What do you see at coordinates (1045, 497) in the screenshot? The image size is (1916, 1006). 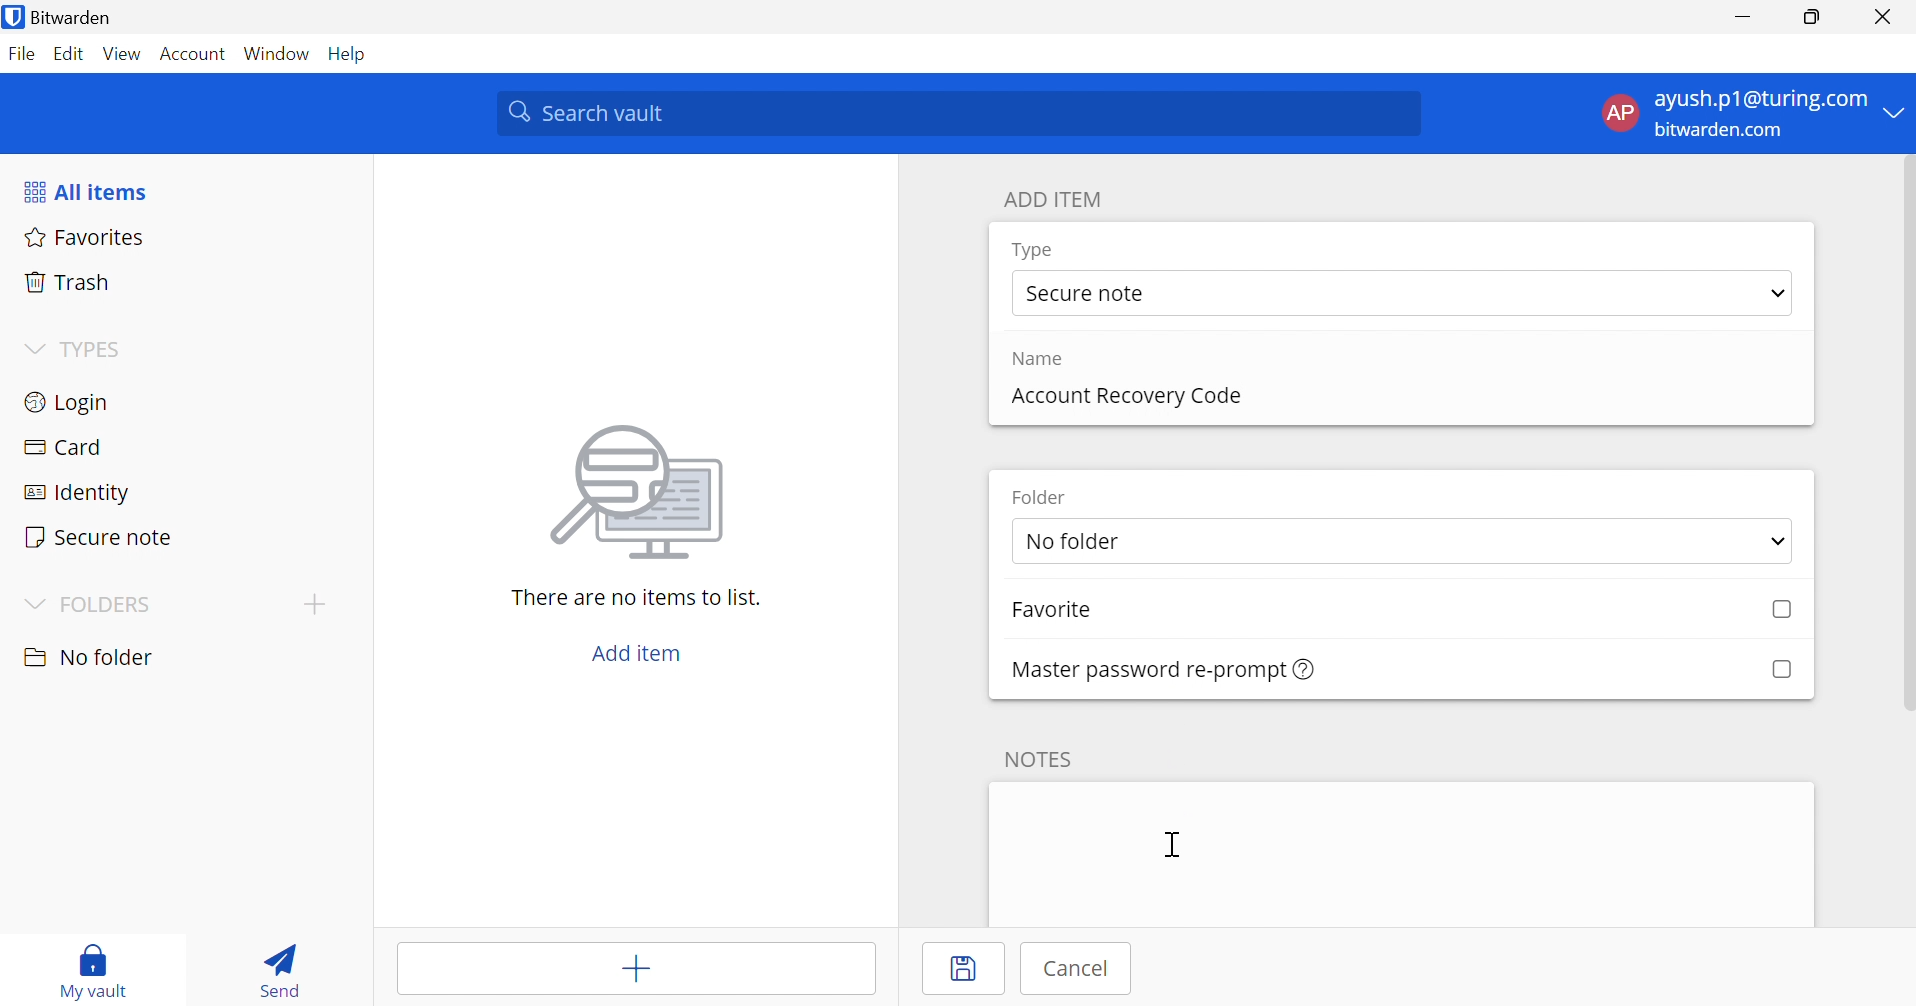 I see `Folder` at bounding box center [1045, 497].